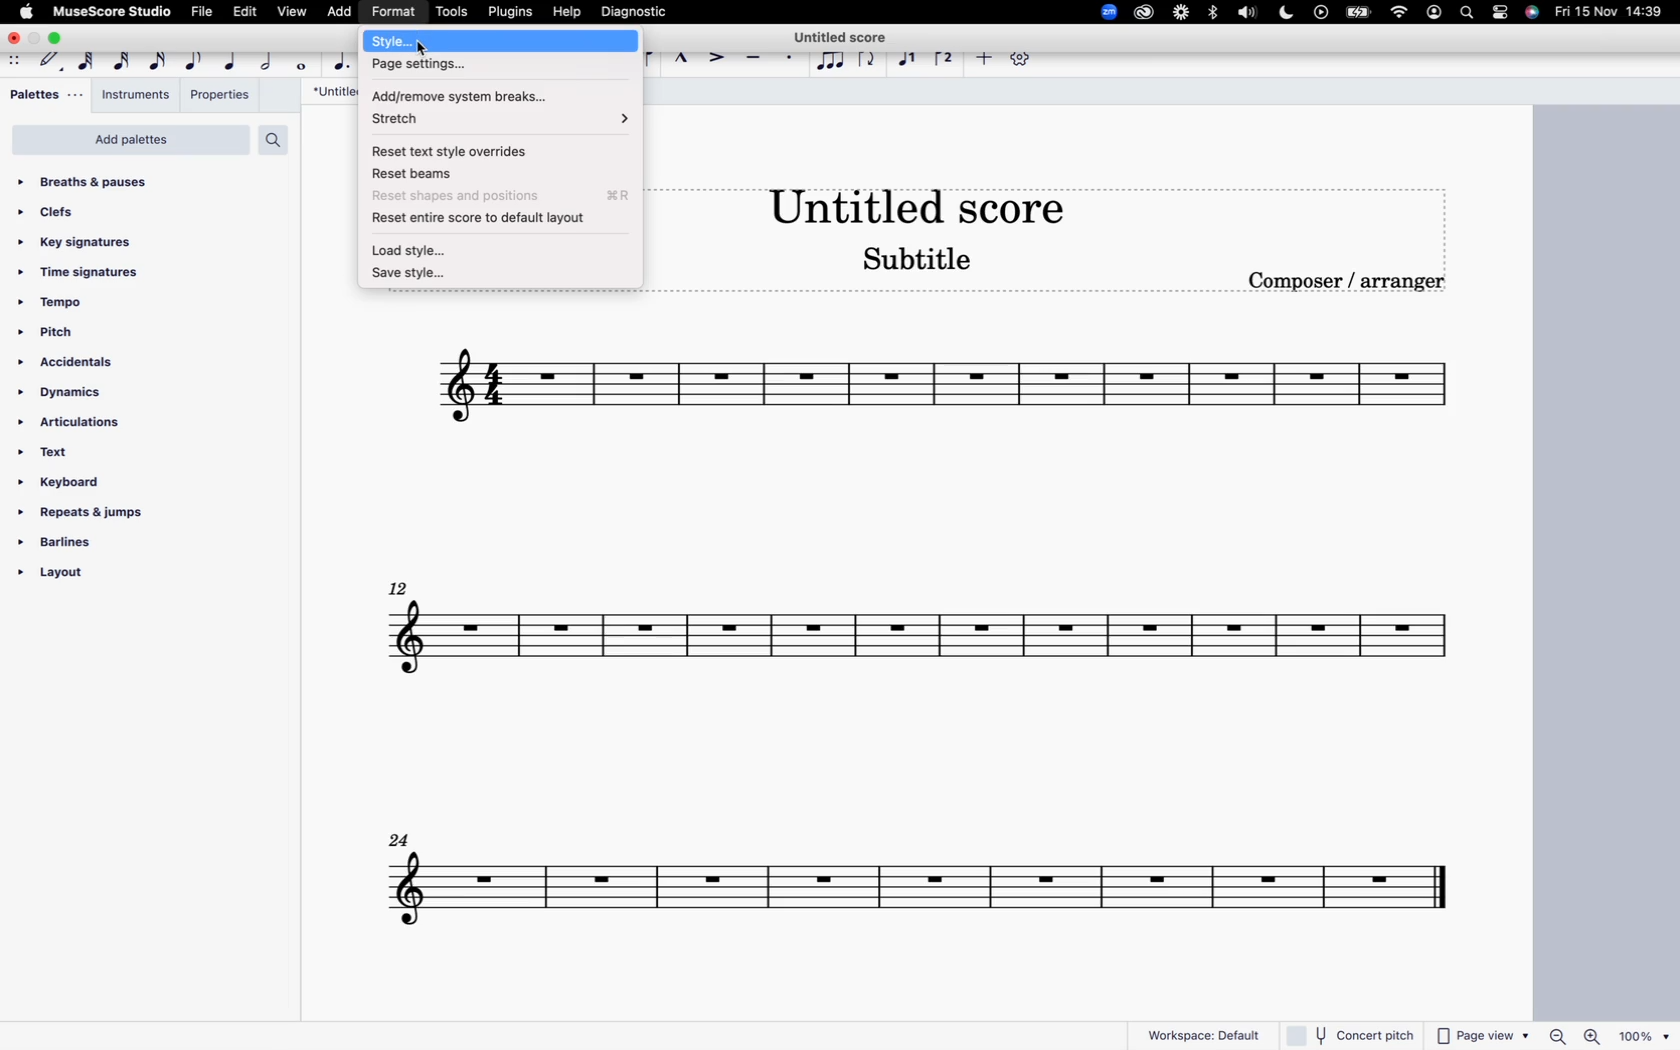 Image resolution: width=1680 pixels, height=1050 pixels. Describe the element at coordinates (80, 364) in the screenshot. I see `accidentals` at that location.